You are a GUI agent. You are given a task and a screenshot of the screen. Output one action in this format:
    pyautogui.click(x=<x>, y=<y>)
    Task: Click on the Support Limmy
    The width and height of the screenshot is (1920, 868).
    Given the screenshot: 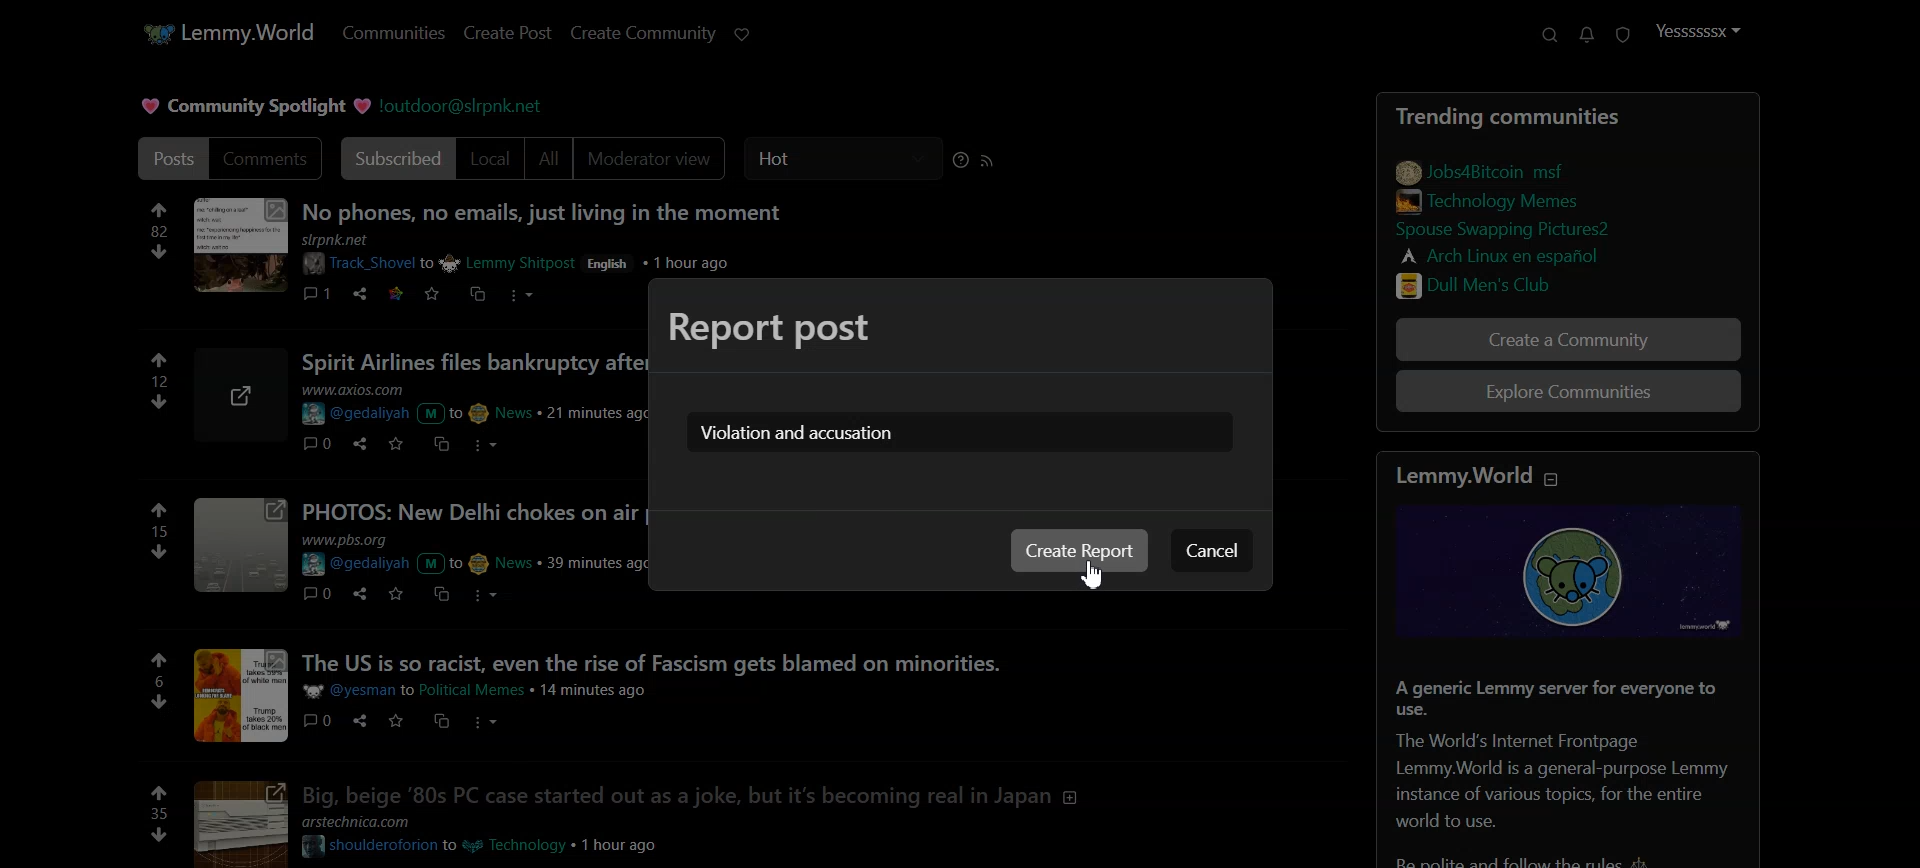 What is the action you would take?
    pyautogui.click(x=743, y=34)
    